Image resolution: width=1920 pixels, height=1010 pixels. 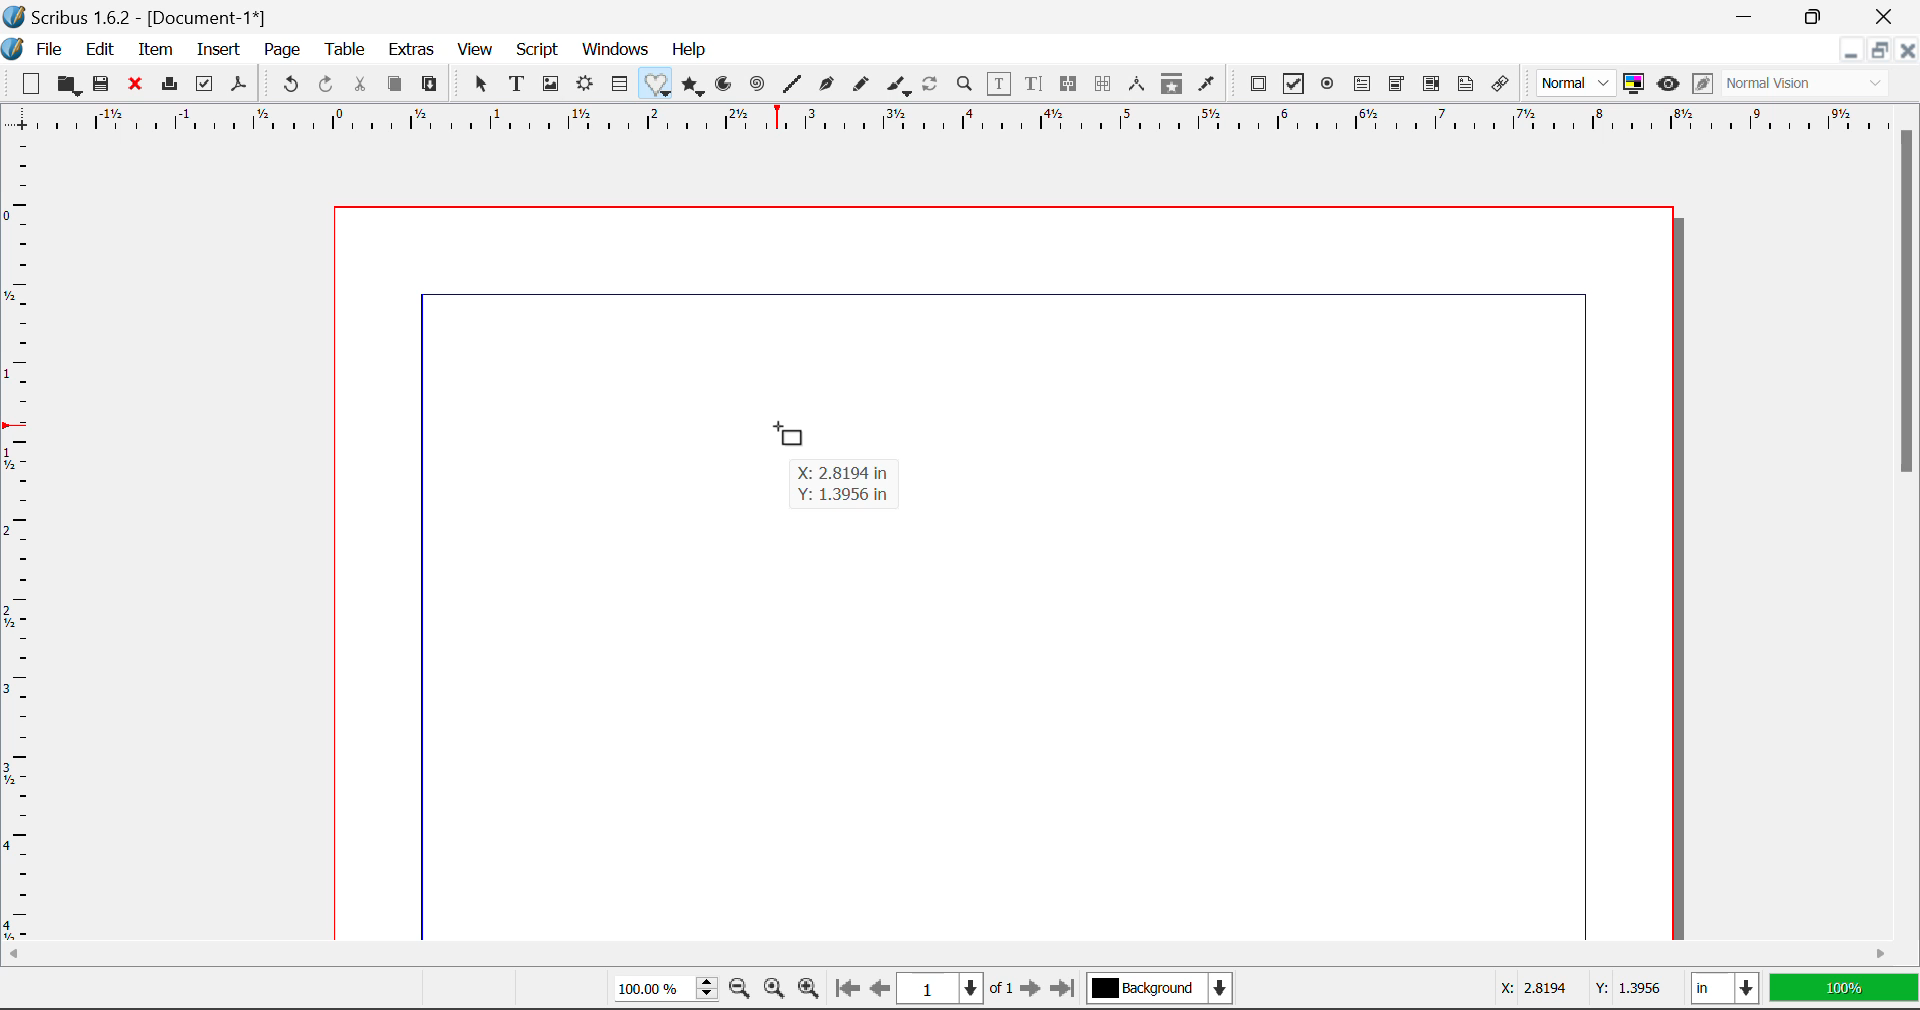 What do you see at coordinates (1882, 53) in the screenshot?
I see `Minimize` at bounding box center [1882, 53].